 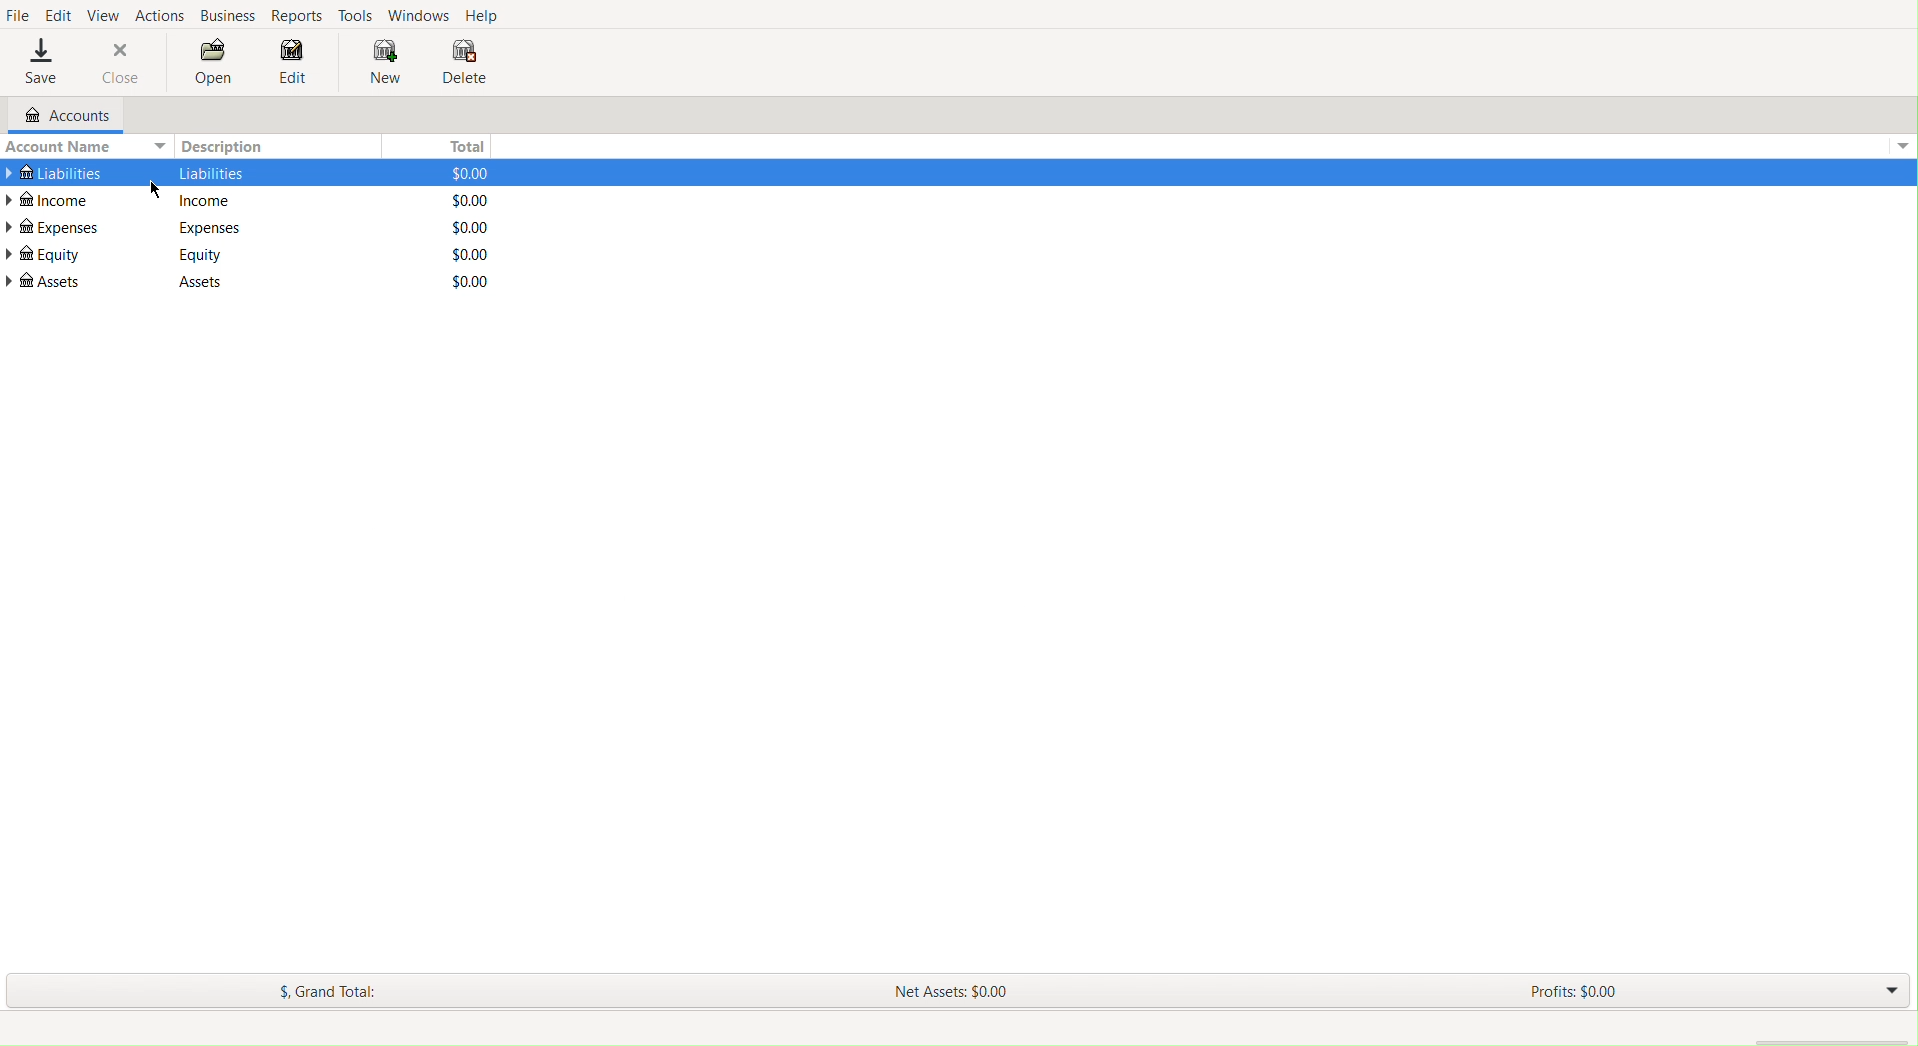 I want to click on Accounts, so click(x=58, y=116).